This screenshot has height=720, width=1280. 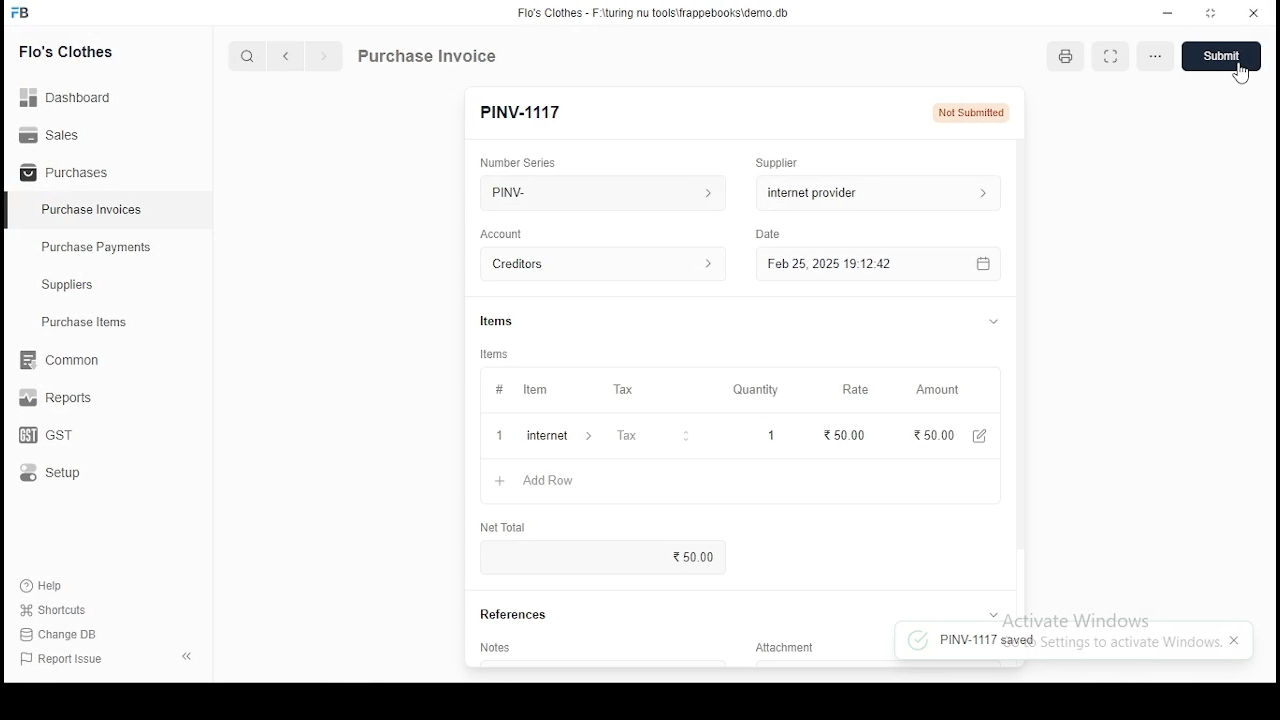 What do you see at coordinates (702, 556) in the screenshot?
I see `0.00` at bounding box center [702, 556].